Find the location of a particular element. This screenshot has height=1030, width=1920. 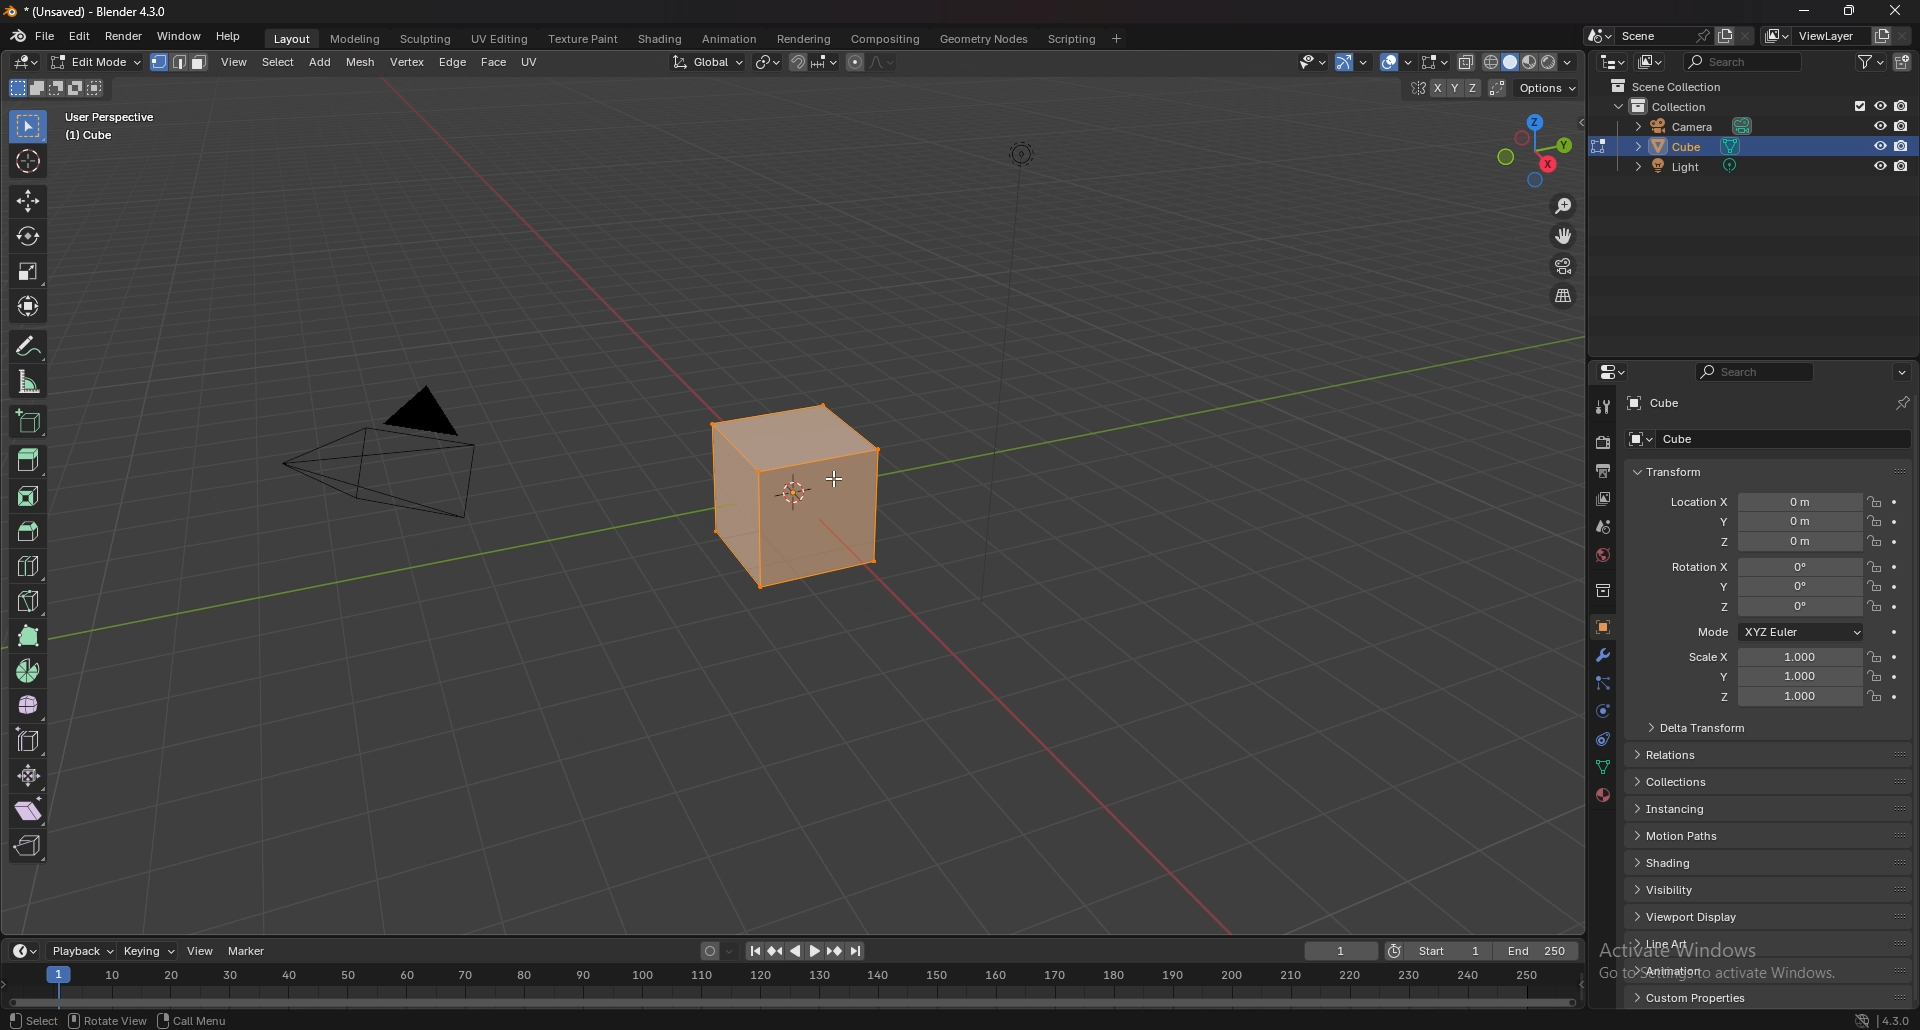

texture paint is located at coordinates (585, 39).